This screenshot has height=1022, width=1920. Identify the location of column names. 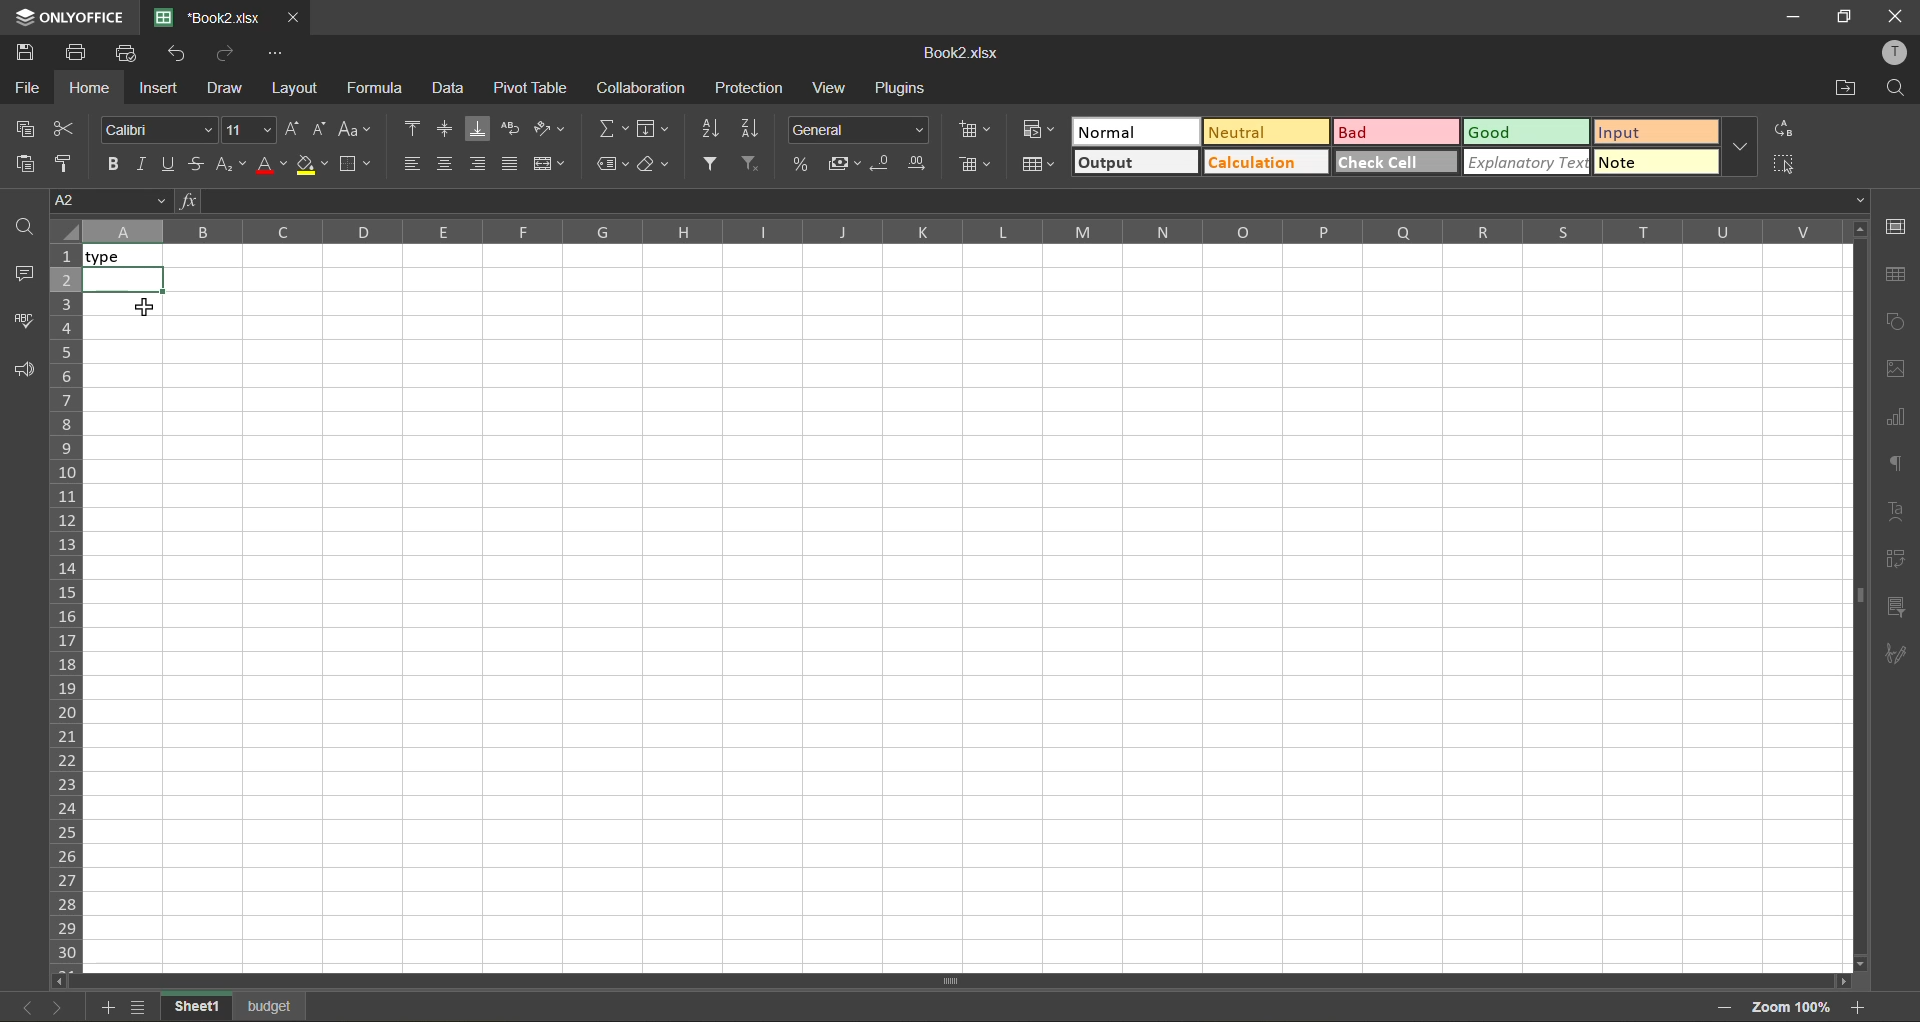
(959, 233).